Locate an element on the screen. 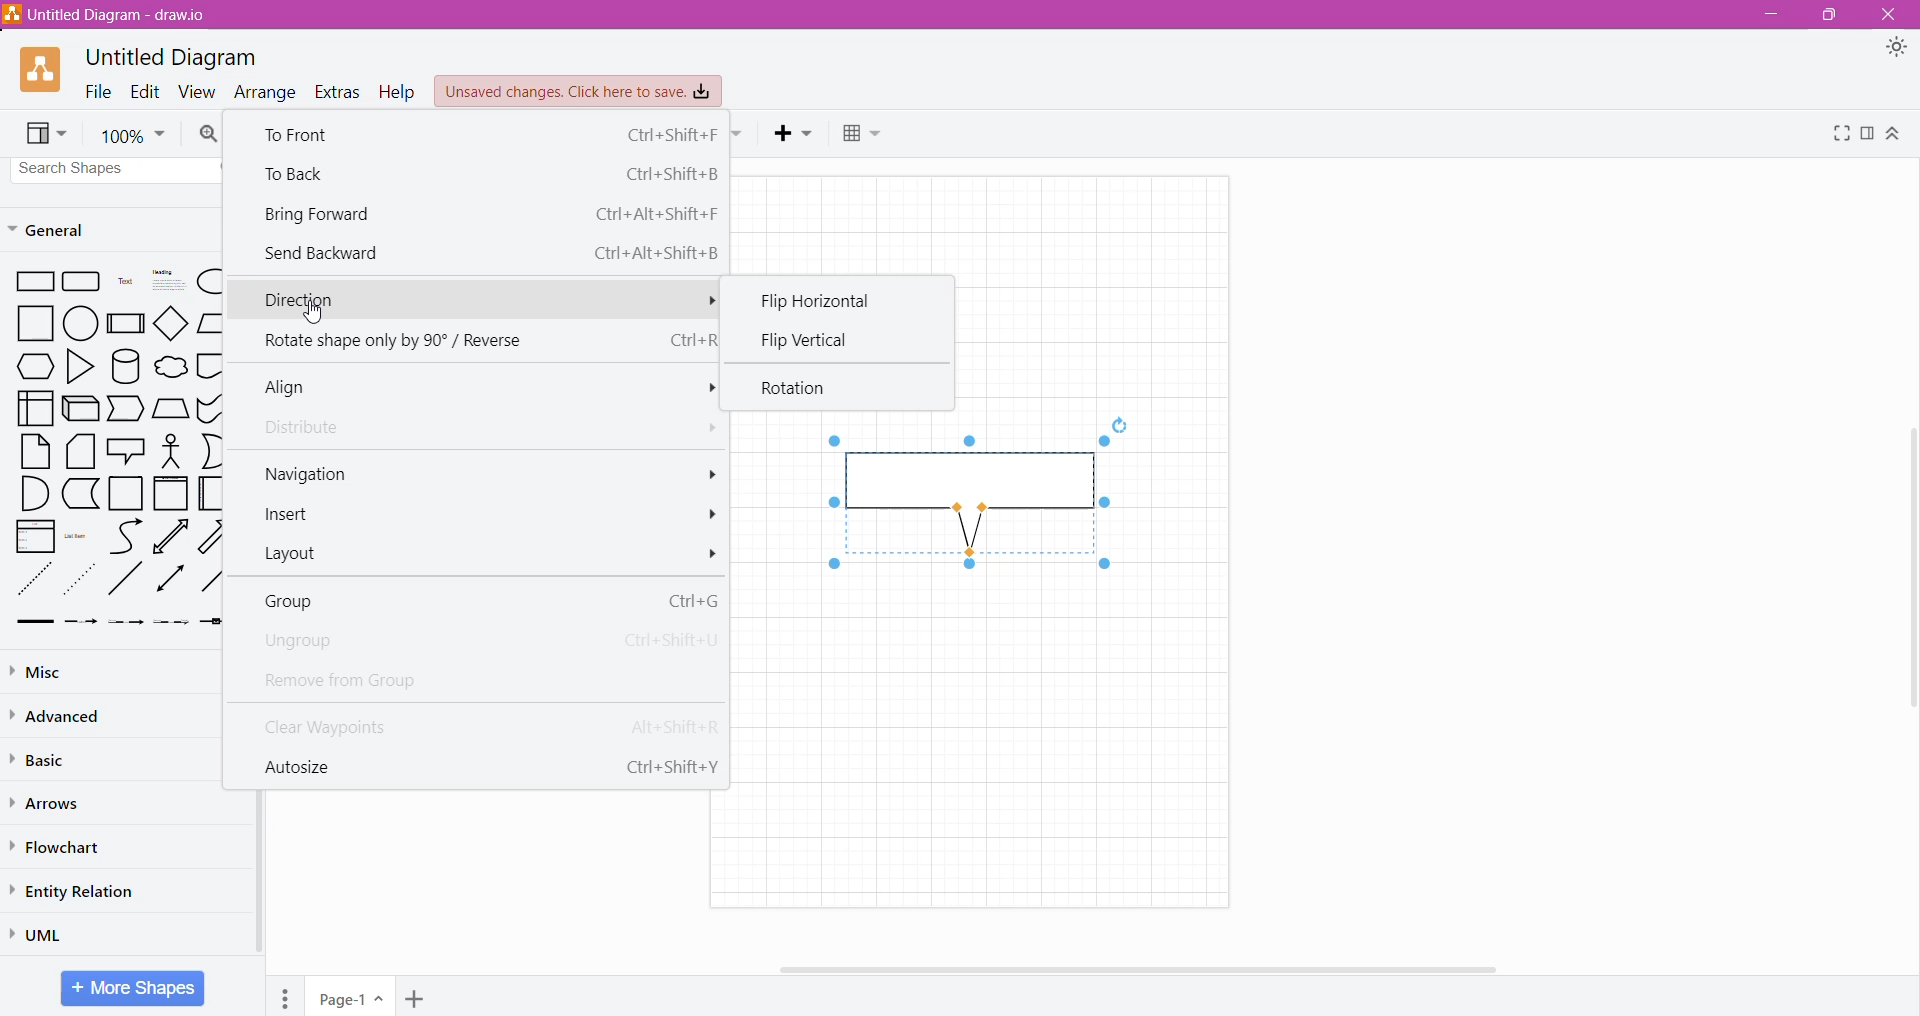 The image size is (1920, 1016). Arrow with a Box is located at coordinates (211, 622).